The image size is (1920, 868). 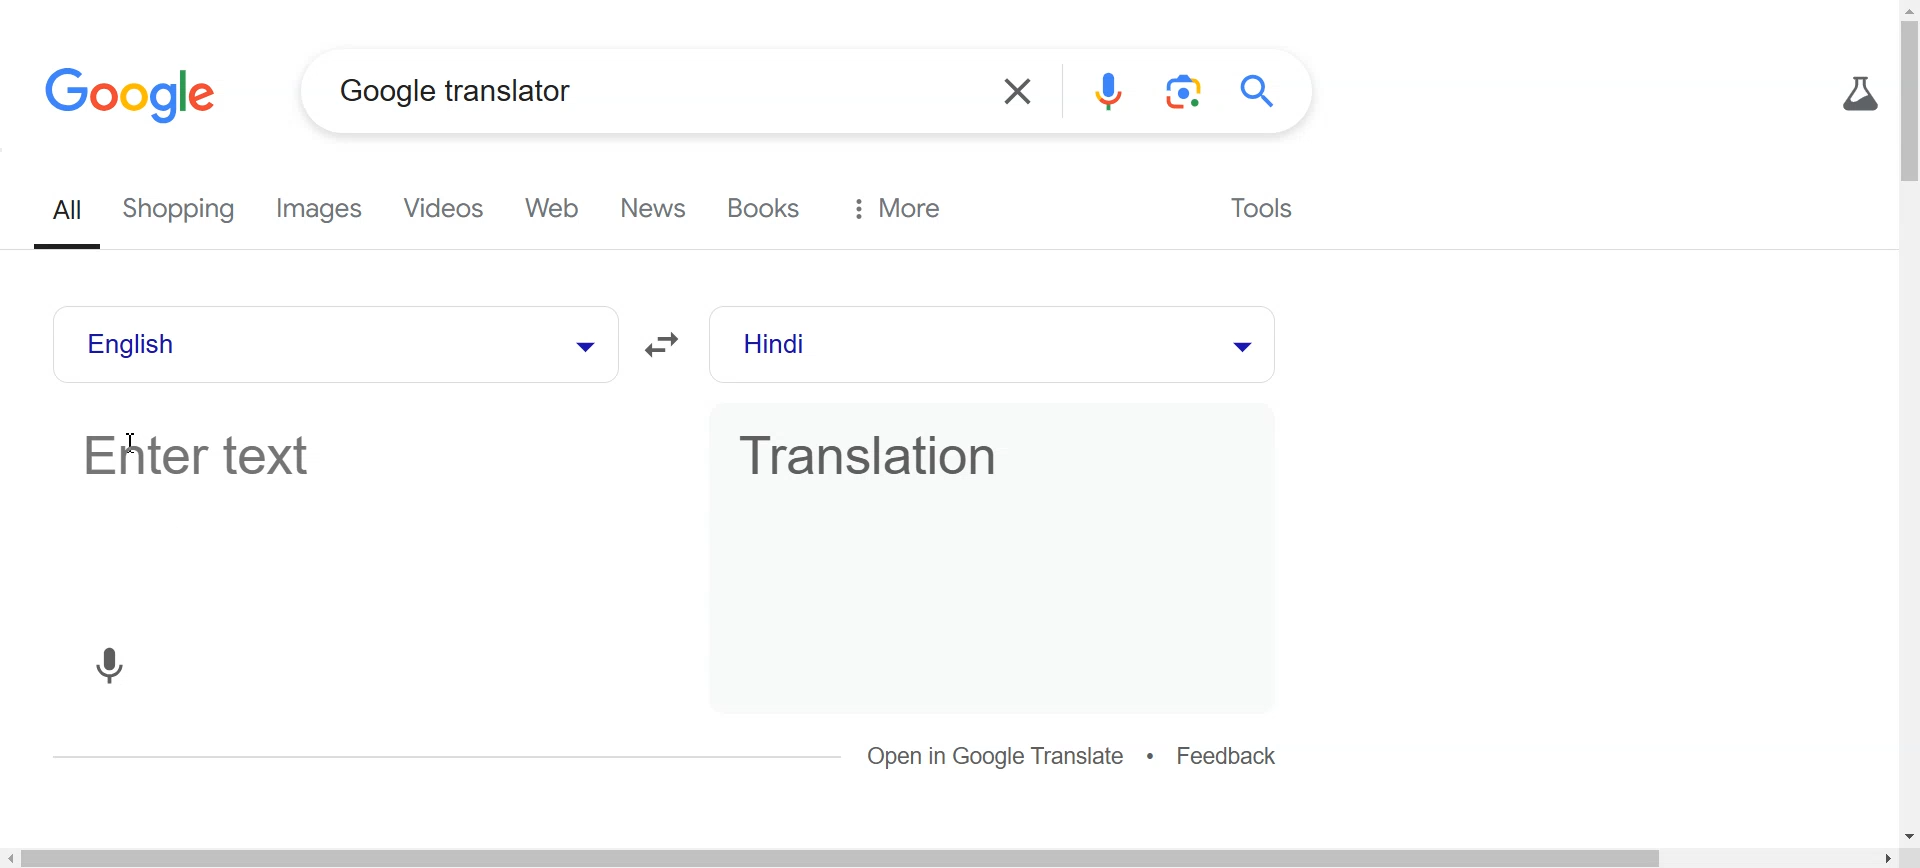 What do you see at coordinates (658, 209) in the screenshot?
I see `News` at bounding box center [658, 209].